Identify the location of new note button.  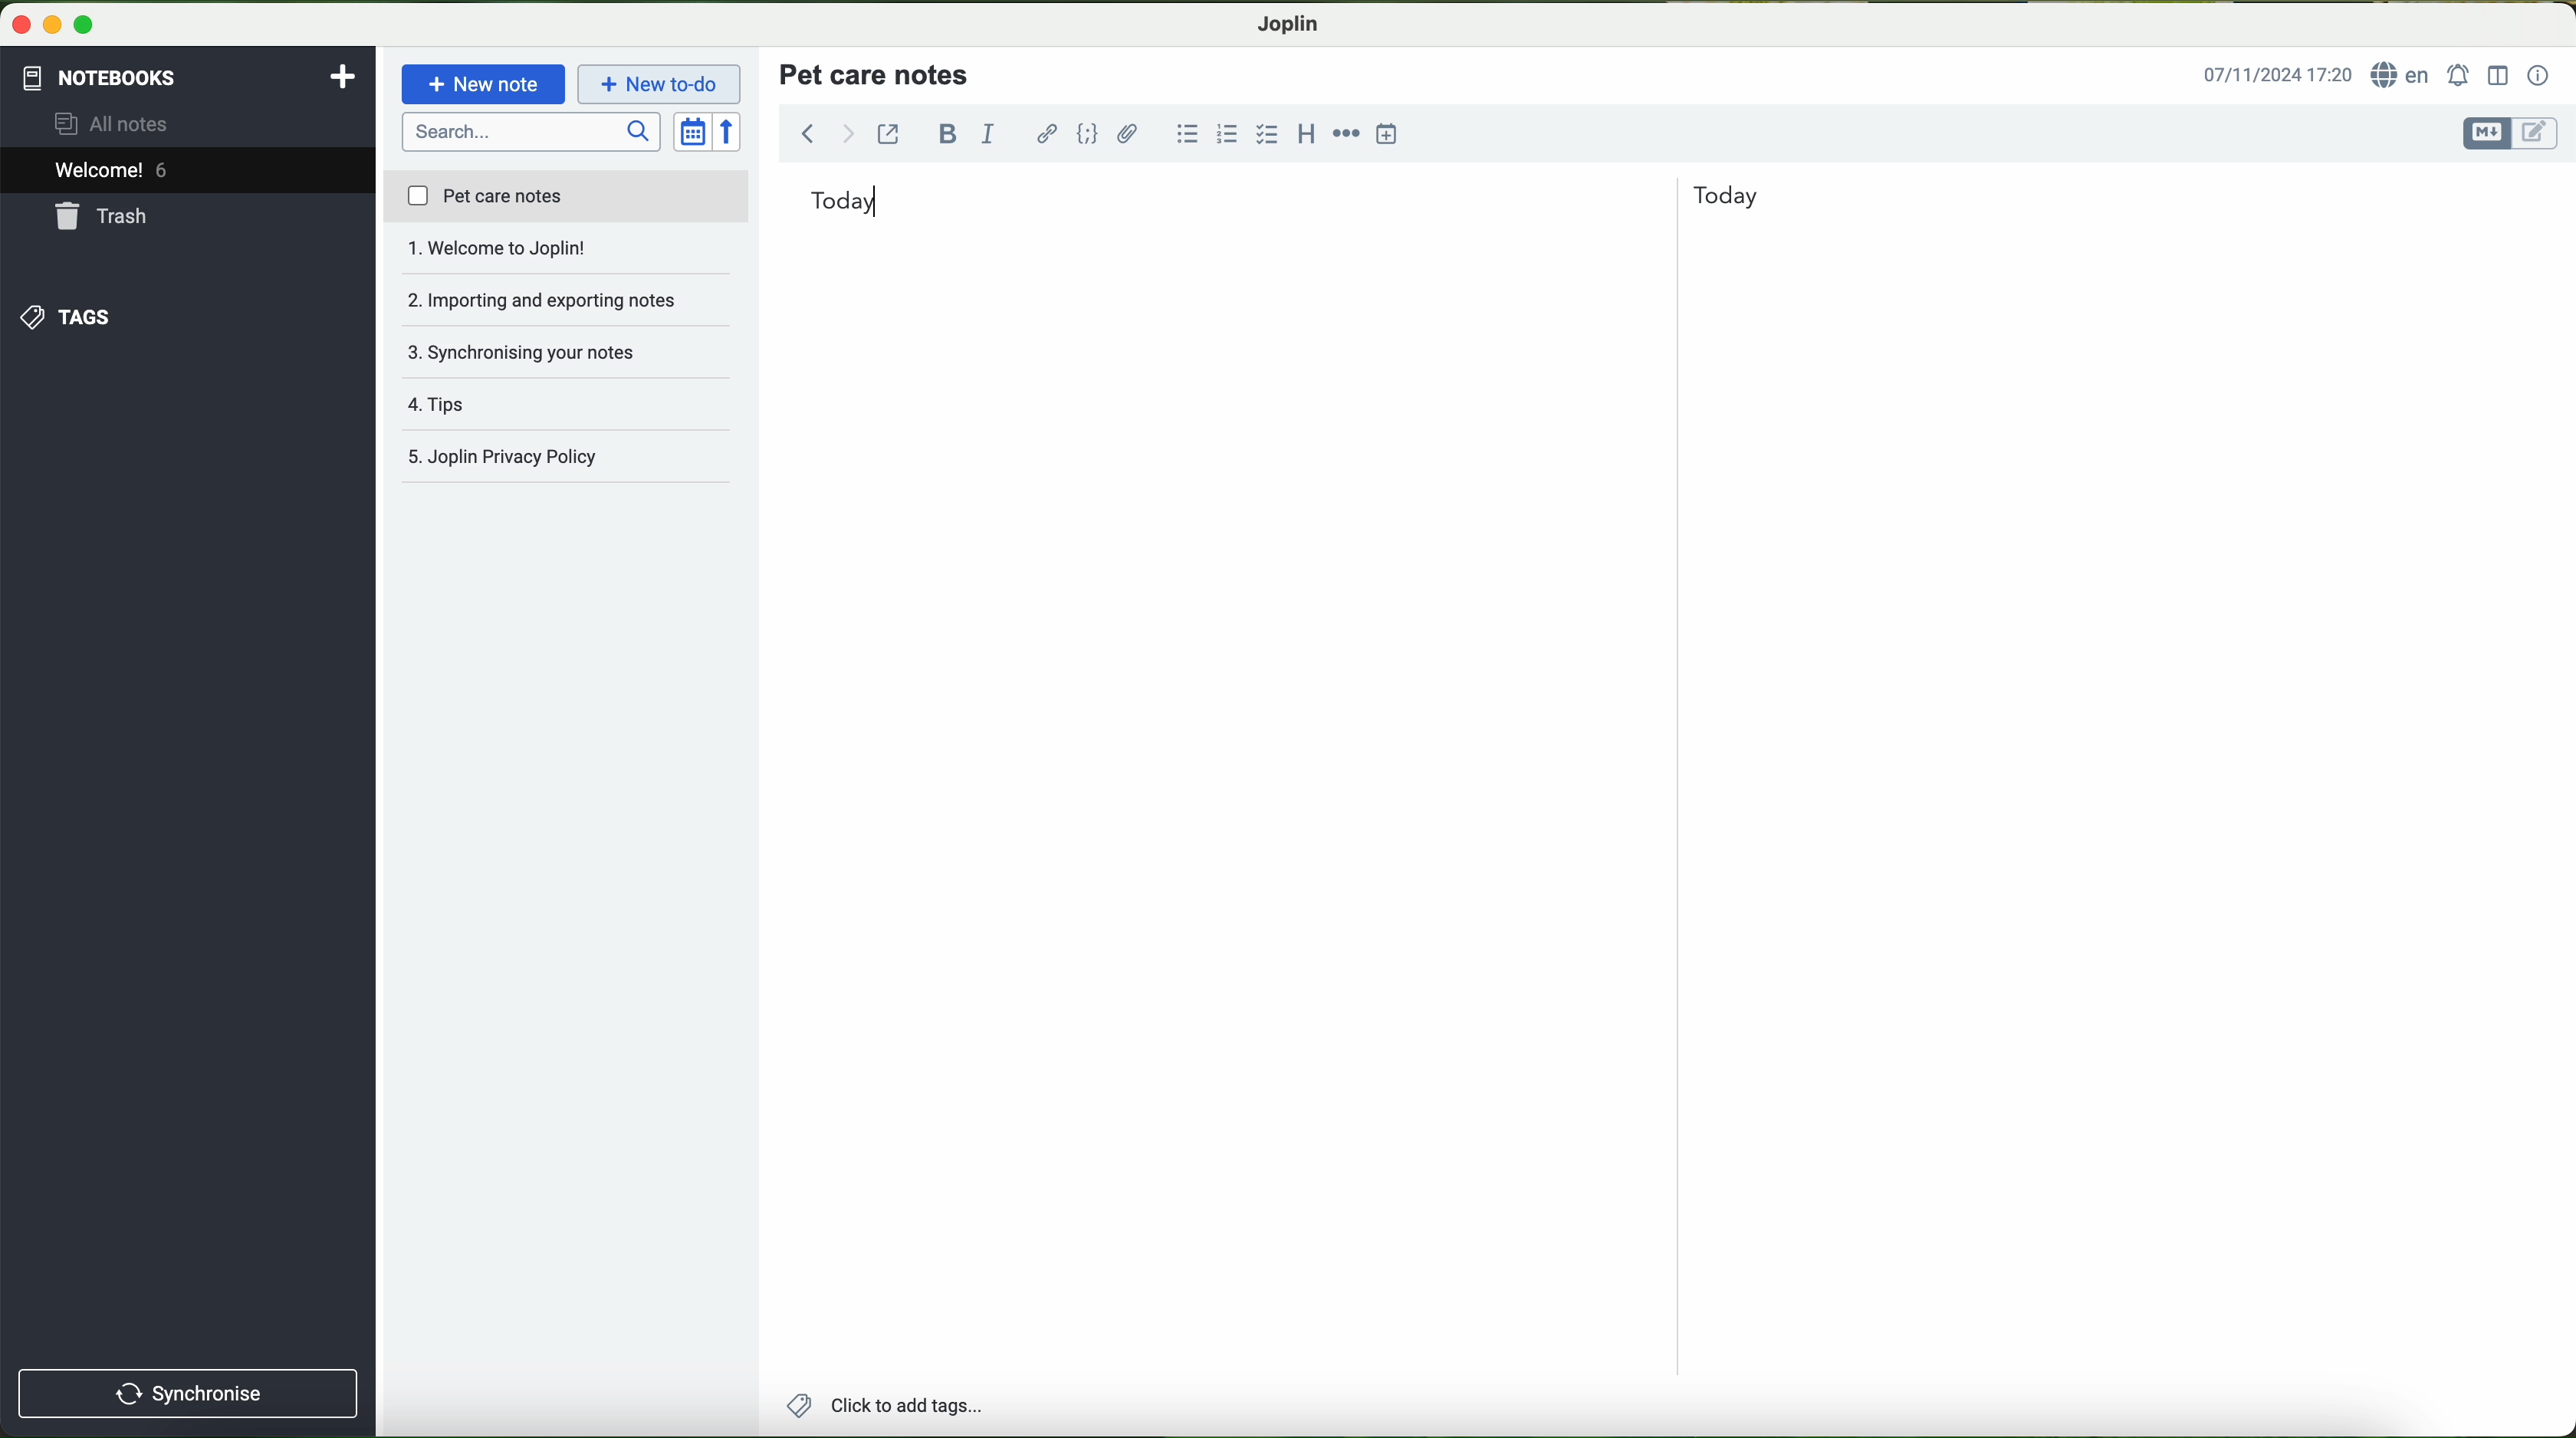
(484, 84).